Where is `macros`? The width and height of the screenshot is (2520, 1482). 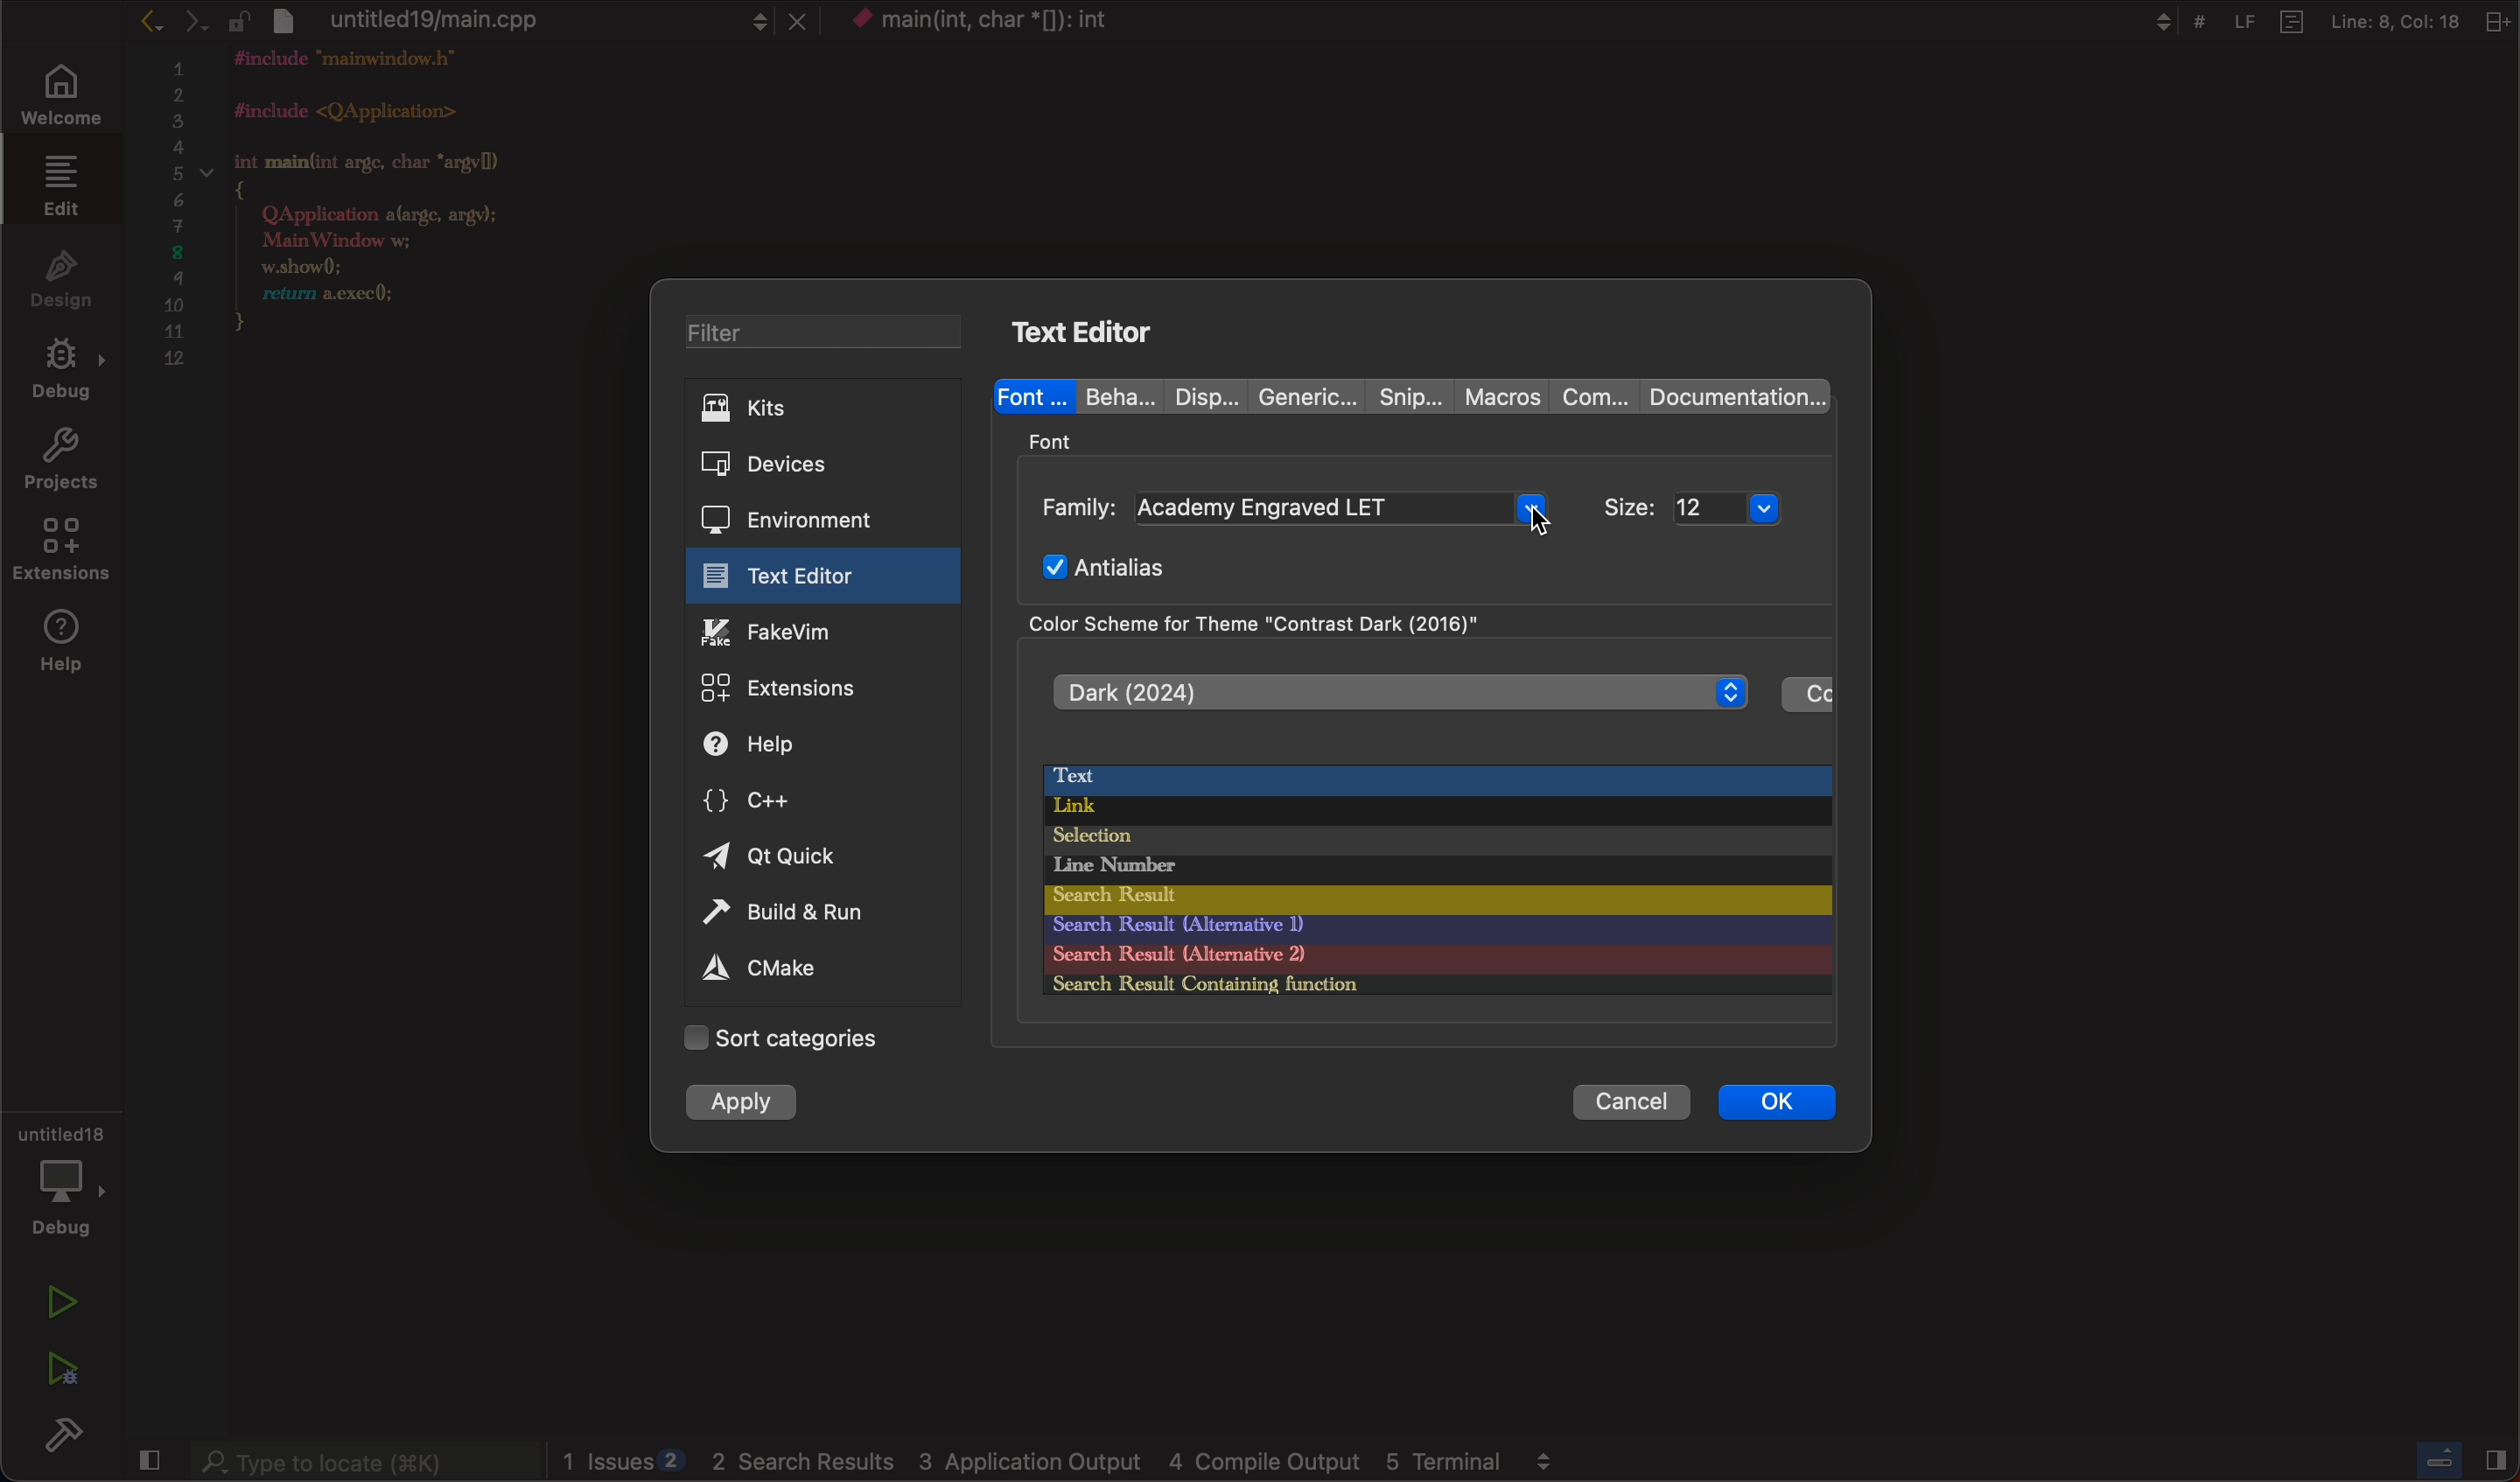
macros is located at coordinates (1501, 396).